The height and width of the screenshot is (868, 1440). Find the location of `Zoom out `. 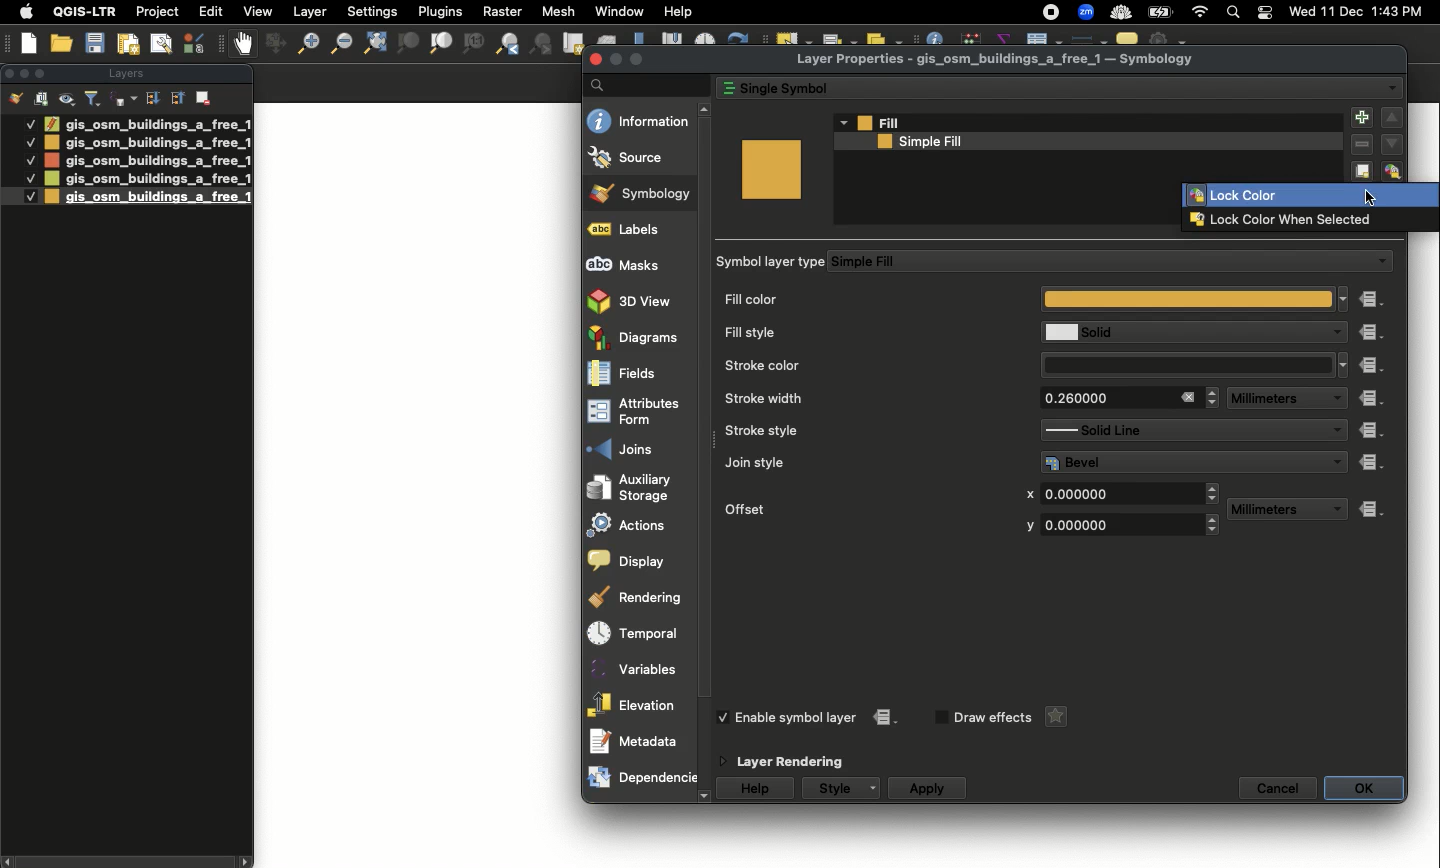

Zoom out  is located at coordinates (339, 43).